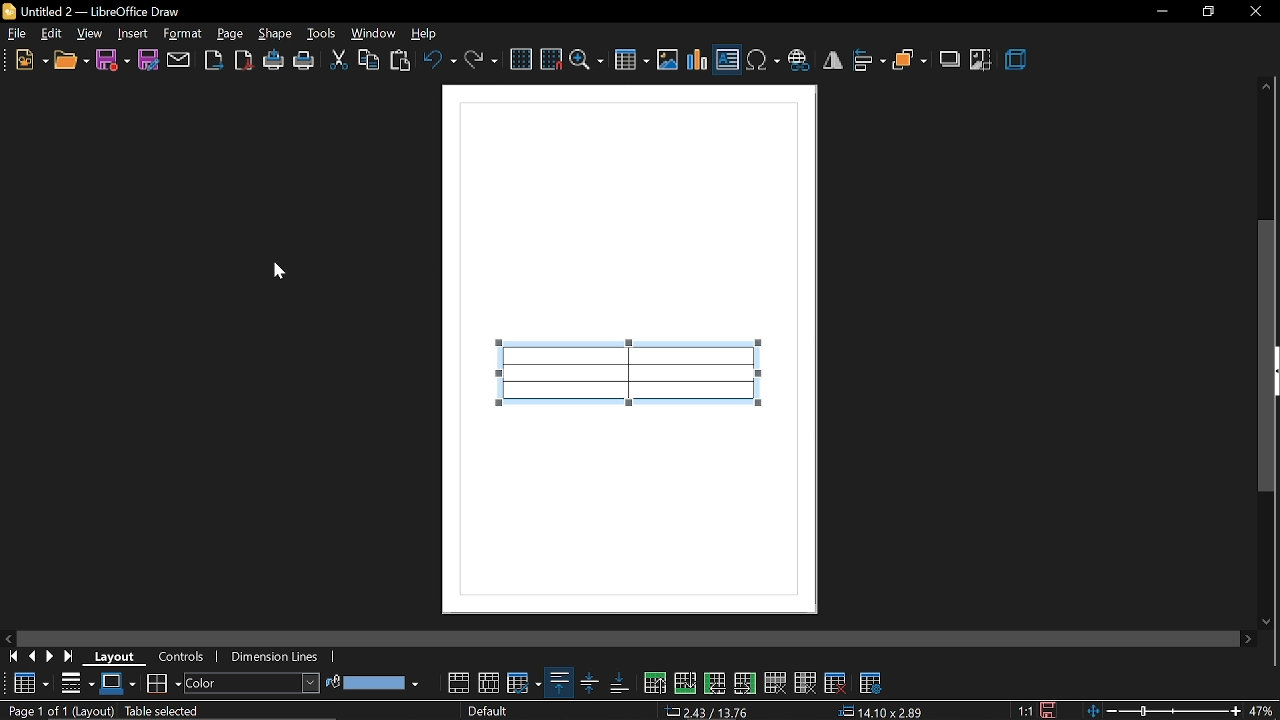 This screenshot has width=1280, height=720. I want to click on close, so click(1255, 12).